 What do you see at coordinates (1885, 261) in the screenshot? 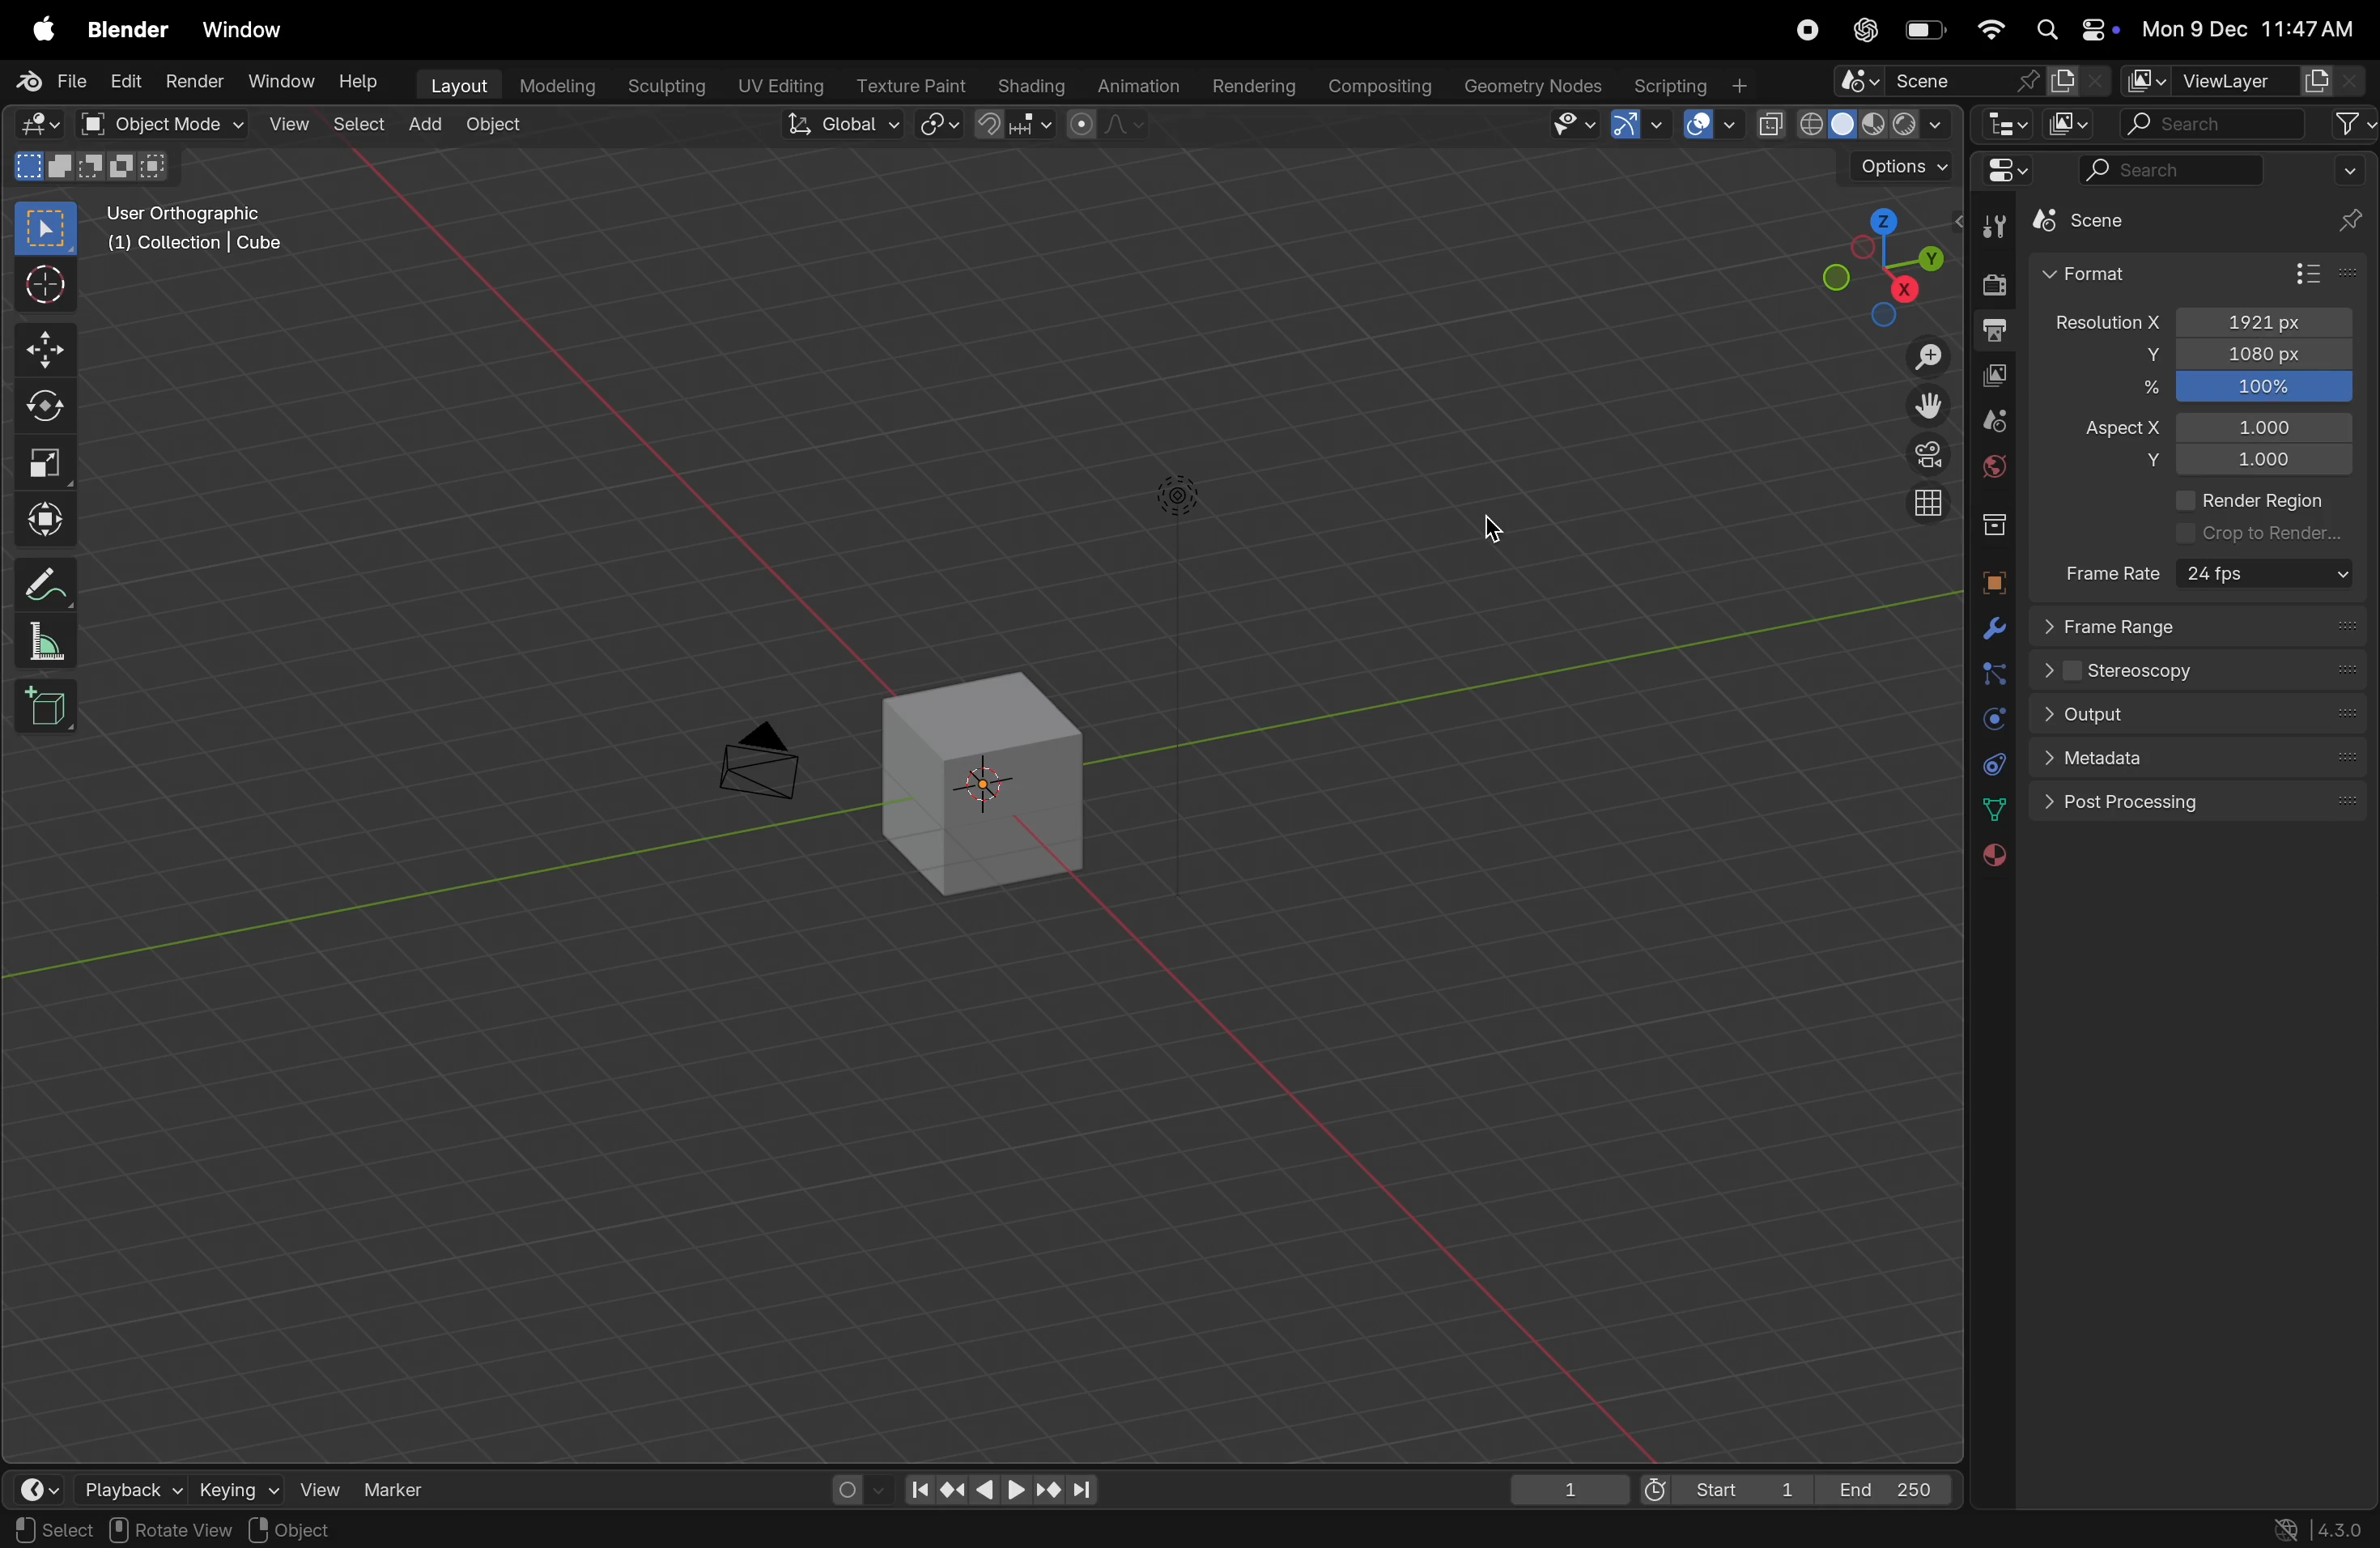
I see `view point` at bounding box center [1885, 261].